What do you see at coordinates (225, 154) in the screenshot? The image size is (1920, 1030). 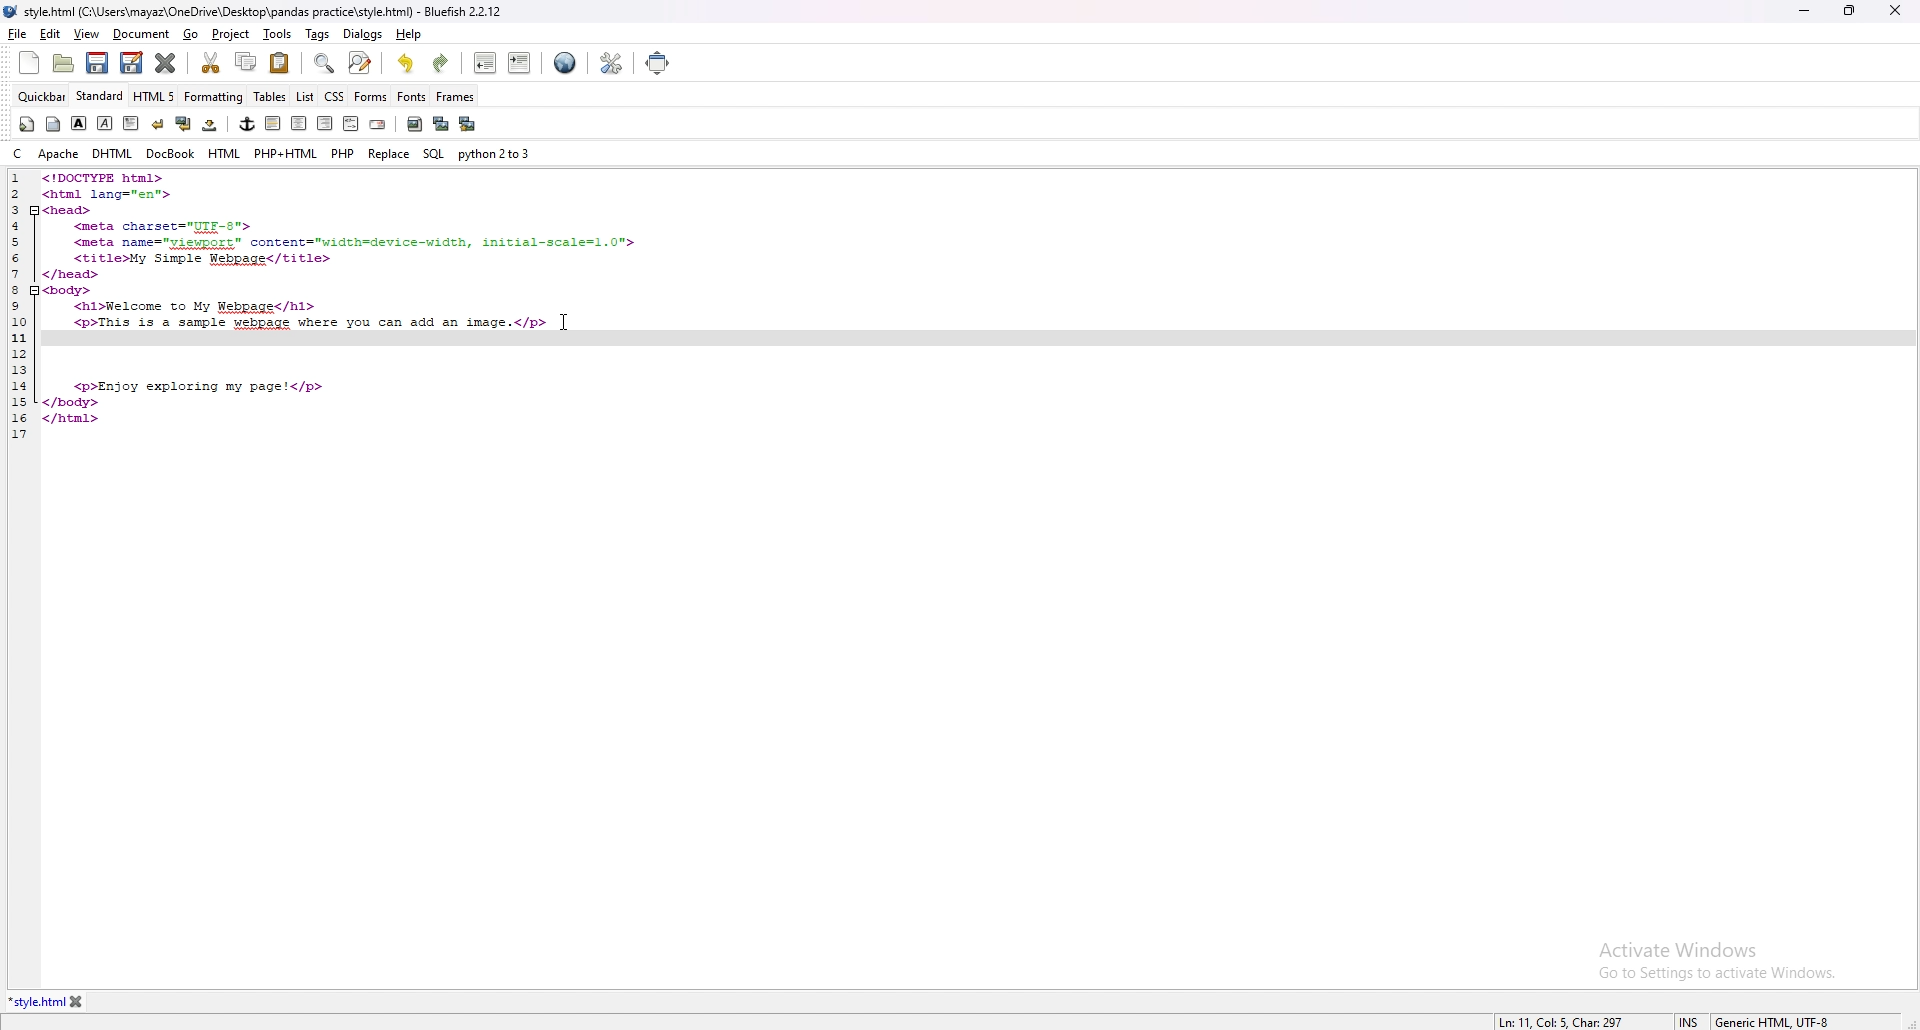 I see `html` at bounding box center [225, 154].